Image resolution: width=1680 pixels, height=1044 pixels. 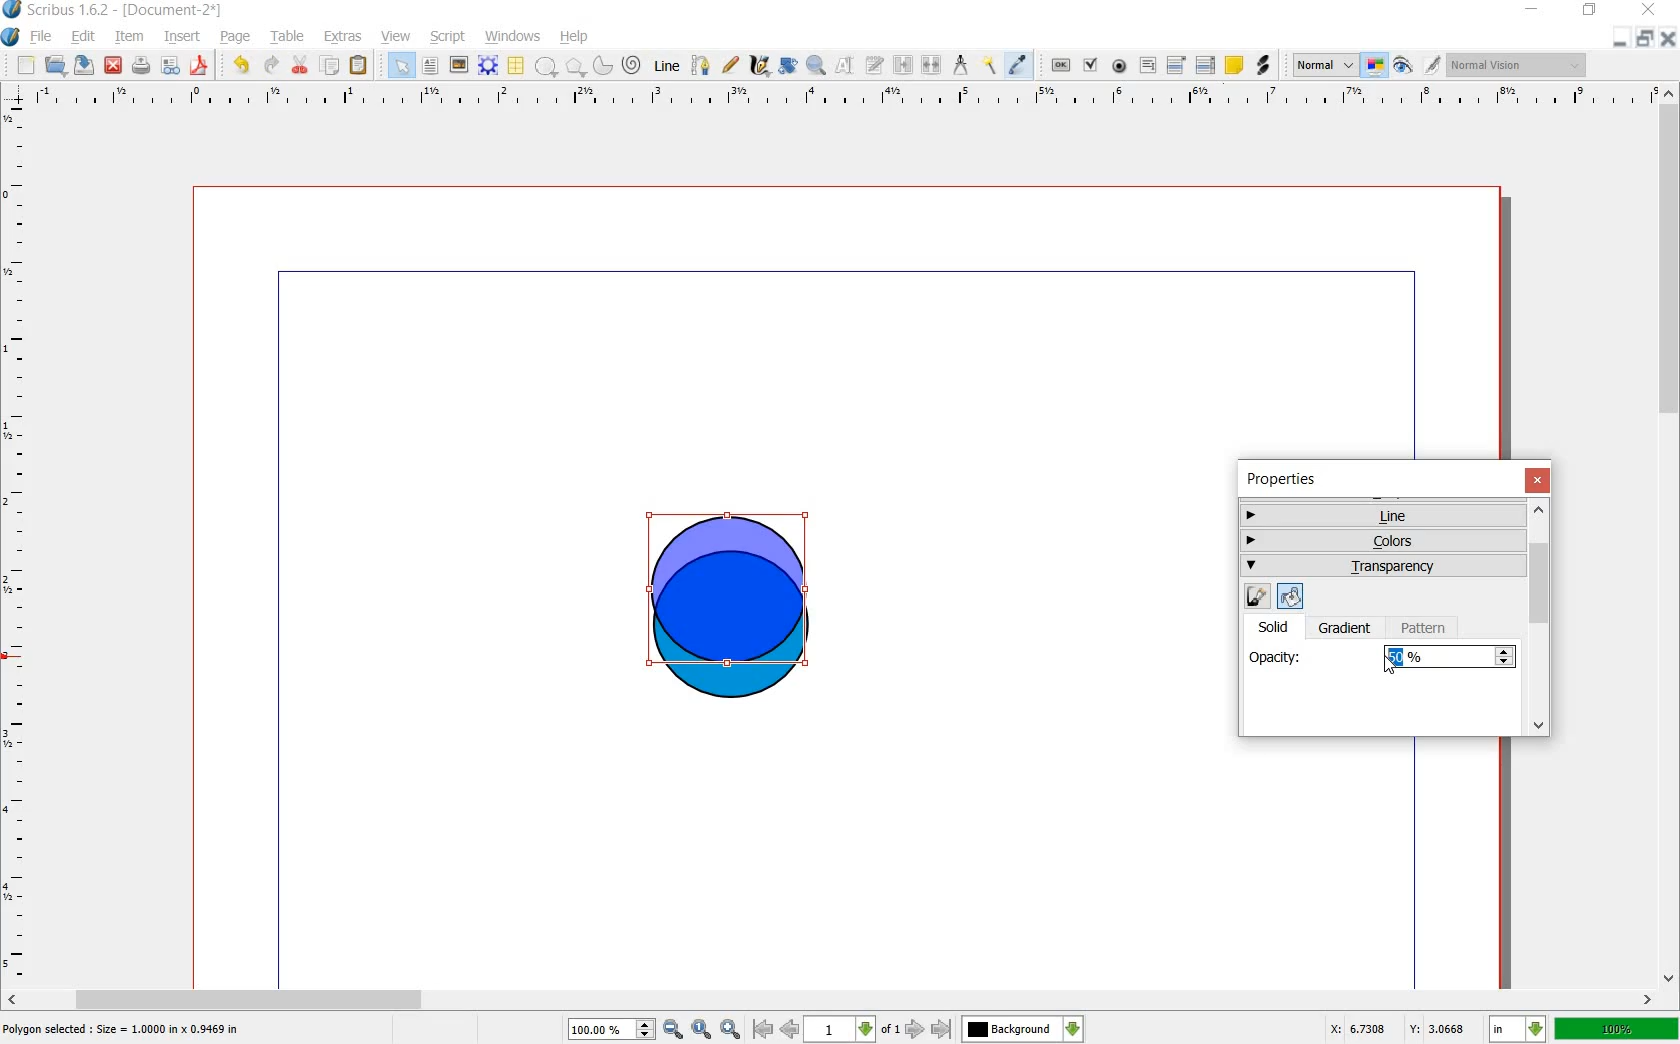 I want to click on close, so click(x=1540, y=480).